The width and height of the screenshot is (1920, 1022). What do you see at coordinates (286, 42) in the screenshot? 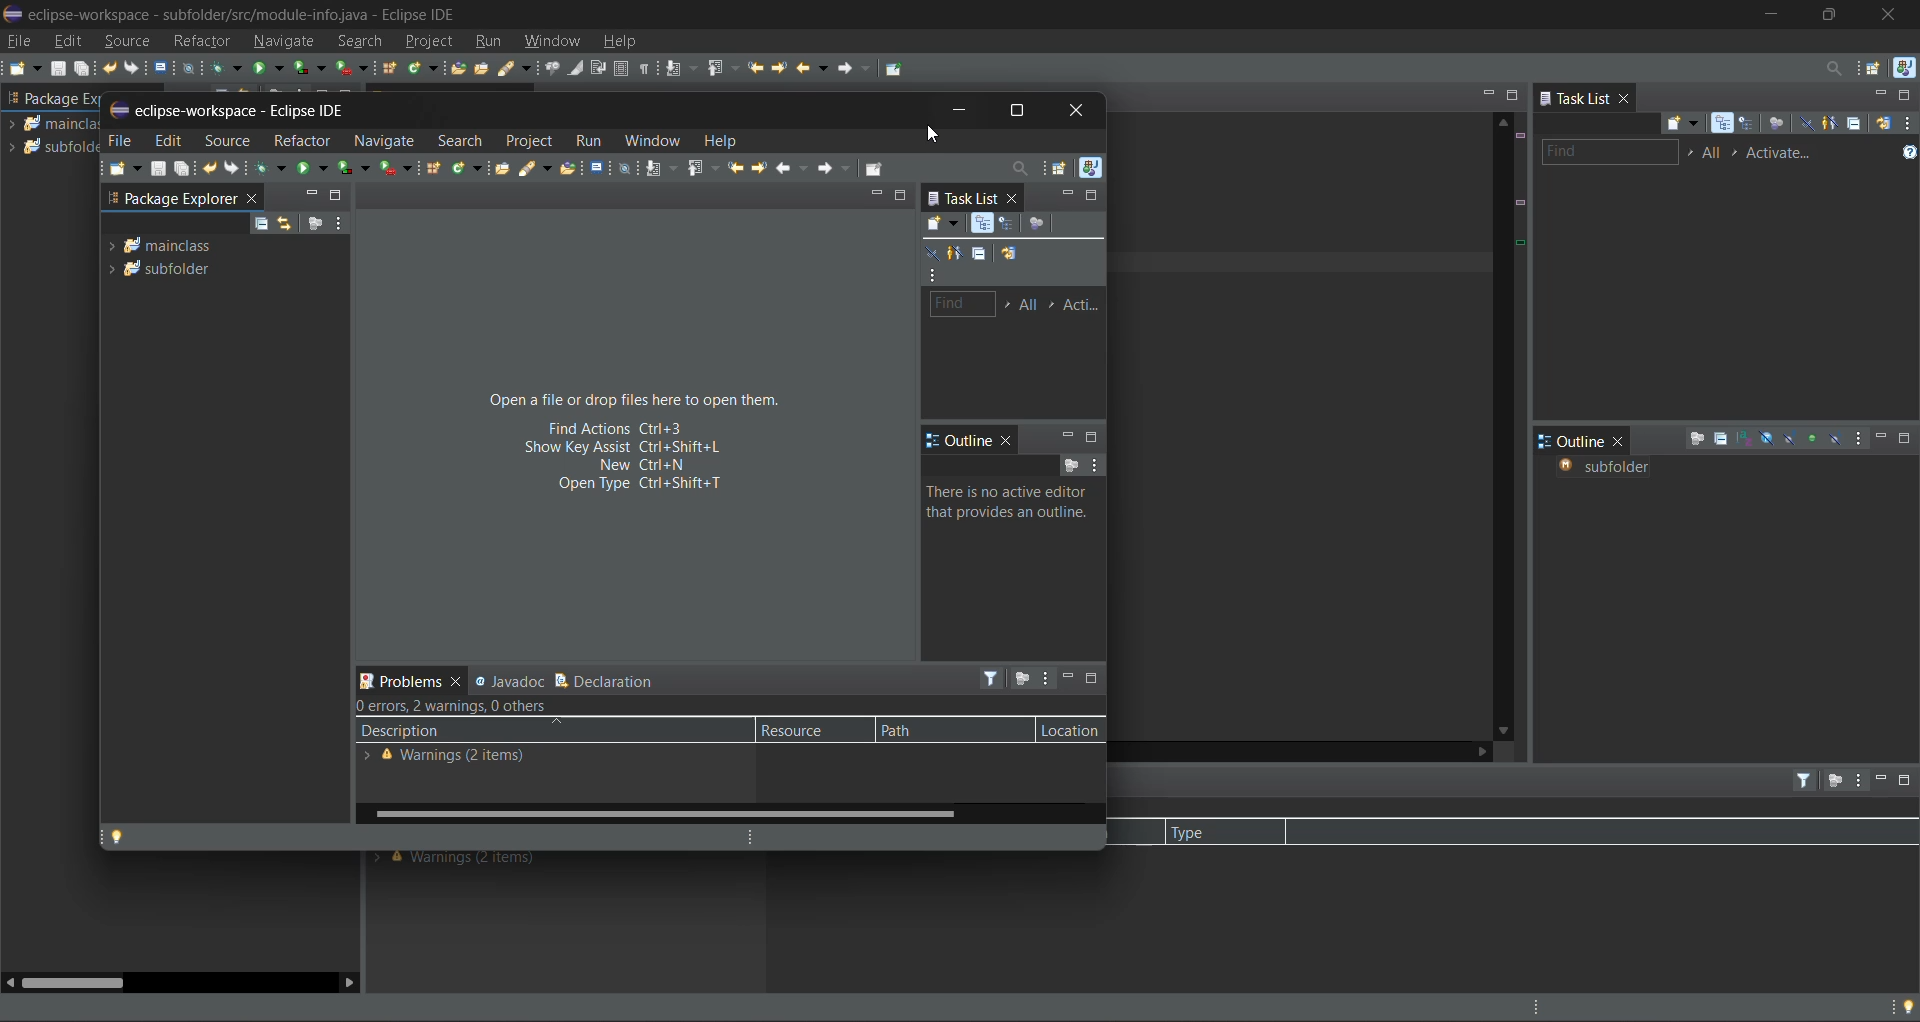
I see `navigate` at bounding box center [286, 42].